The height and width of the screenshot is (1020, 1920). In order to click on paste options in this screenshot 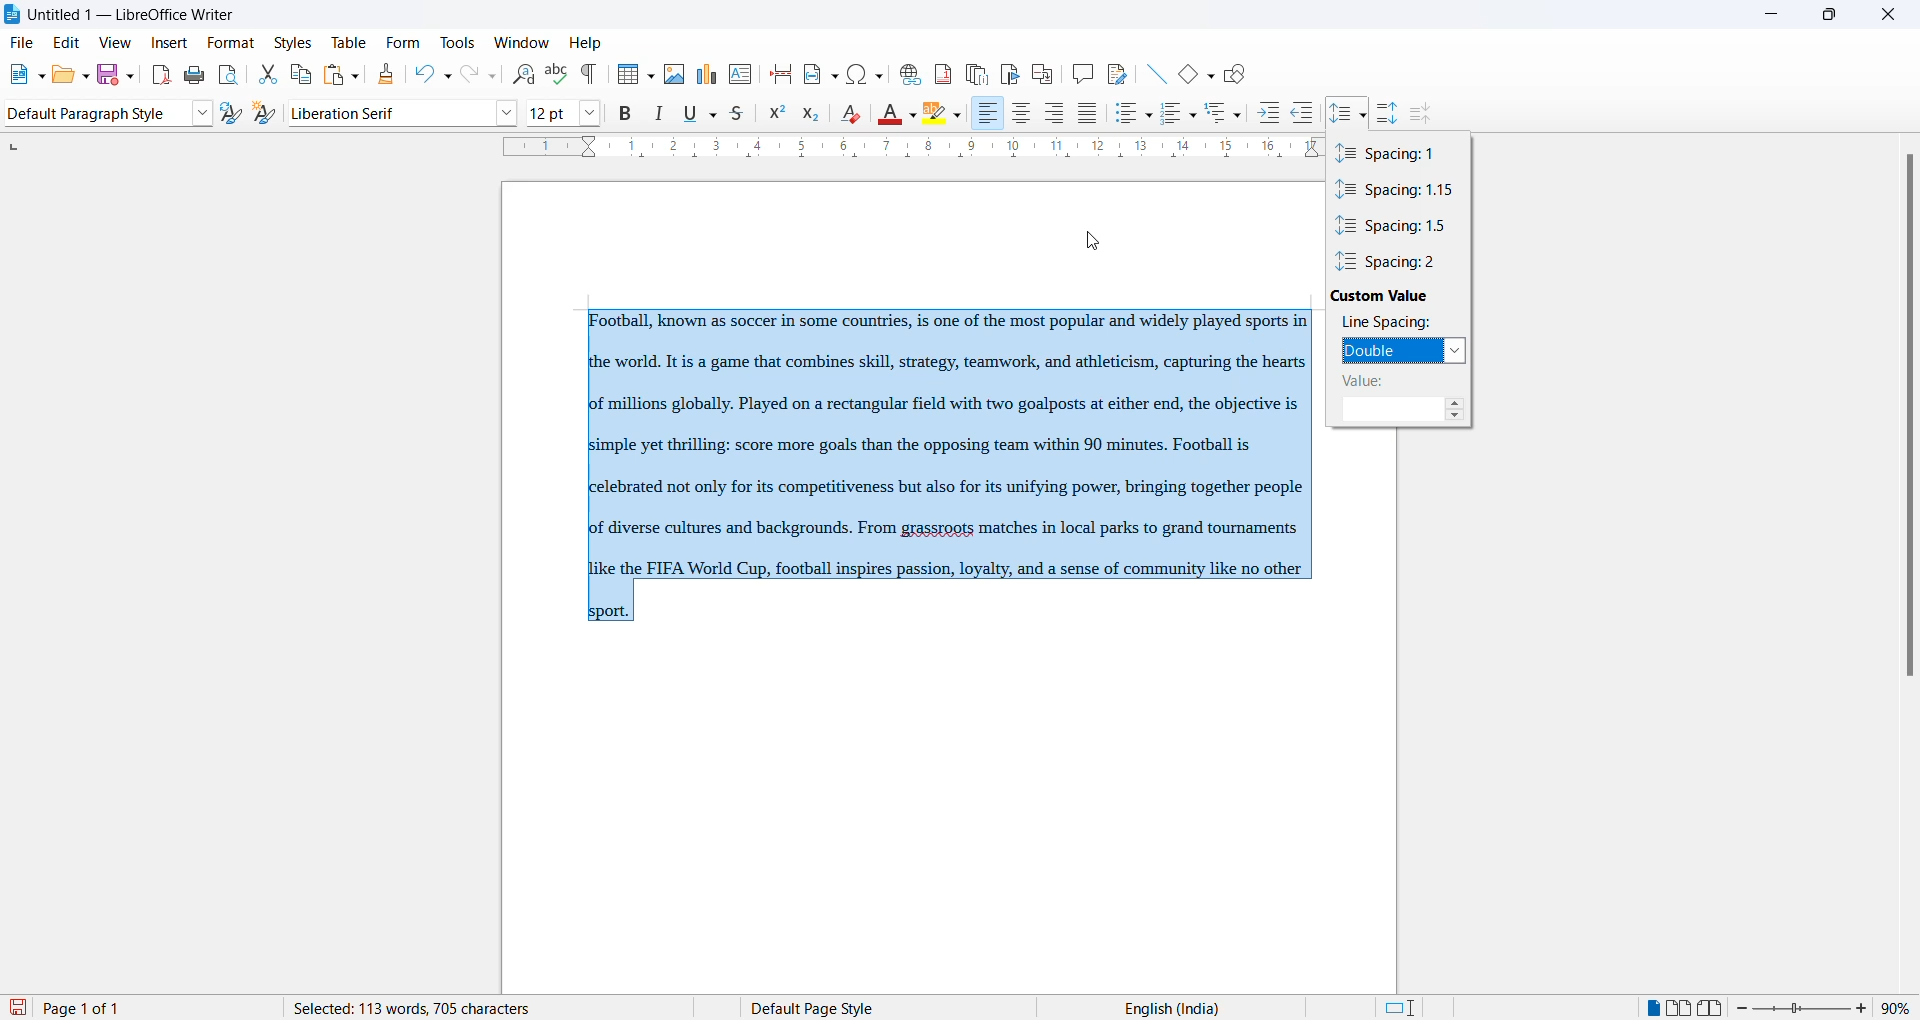, I will do `click(358, 74)`.